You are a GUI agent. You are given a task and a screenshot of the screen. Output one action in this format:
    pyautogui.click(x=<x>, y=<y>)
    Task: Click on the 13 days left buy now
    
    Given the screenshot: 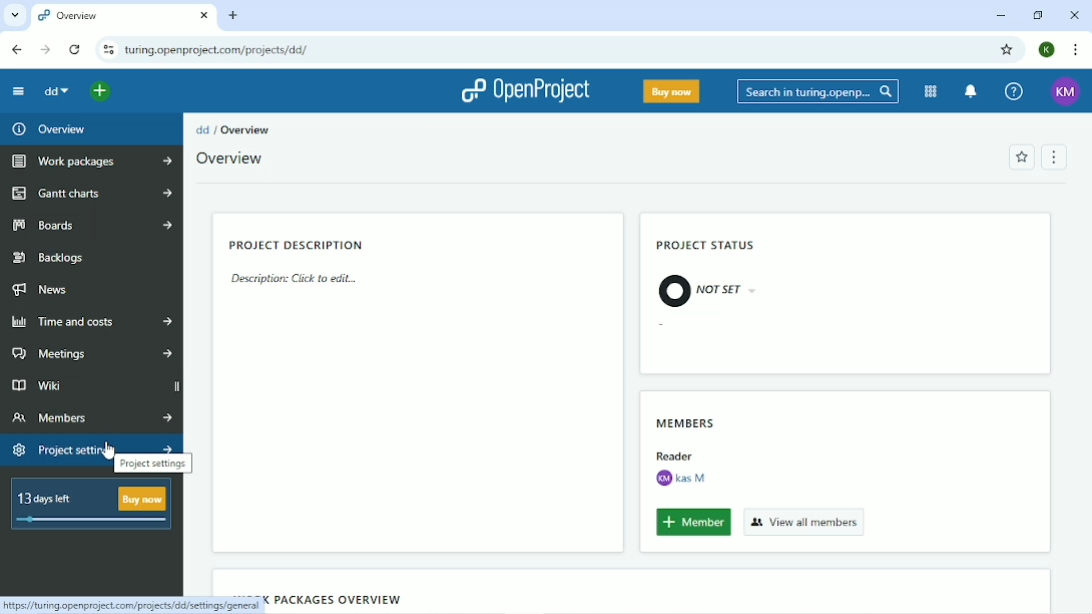 What is the action you would take?
    pyautogui.click(x=92, y=504)
    